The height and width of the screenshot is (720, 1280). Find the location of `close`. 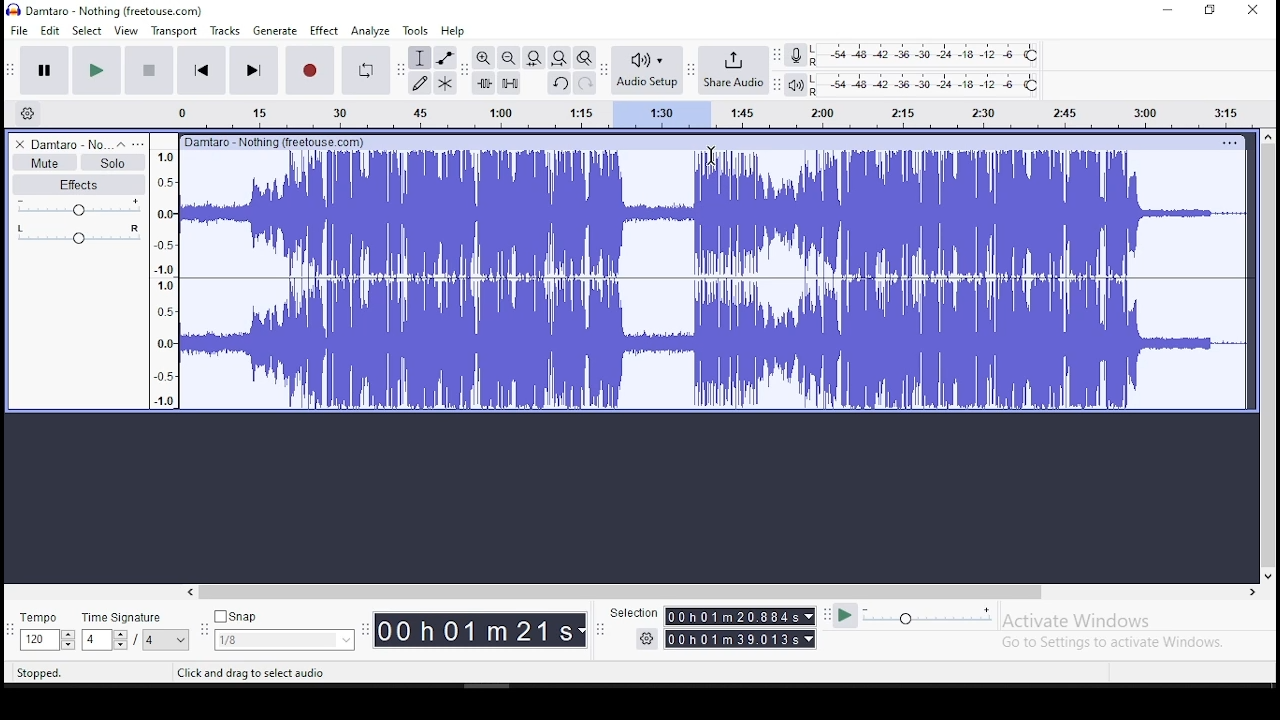

close is located at coordinates (1252, 11).